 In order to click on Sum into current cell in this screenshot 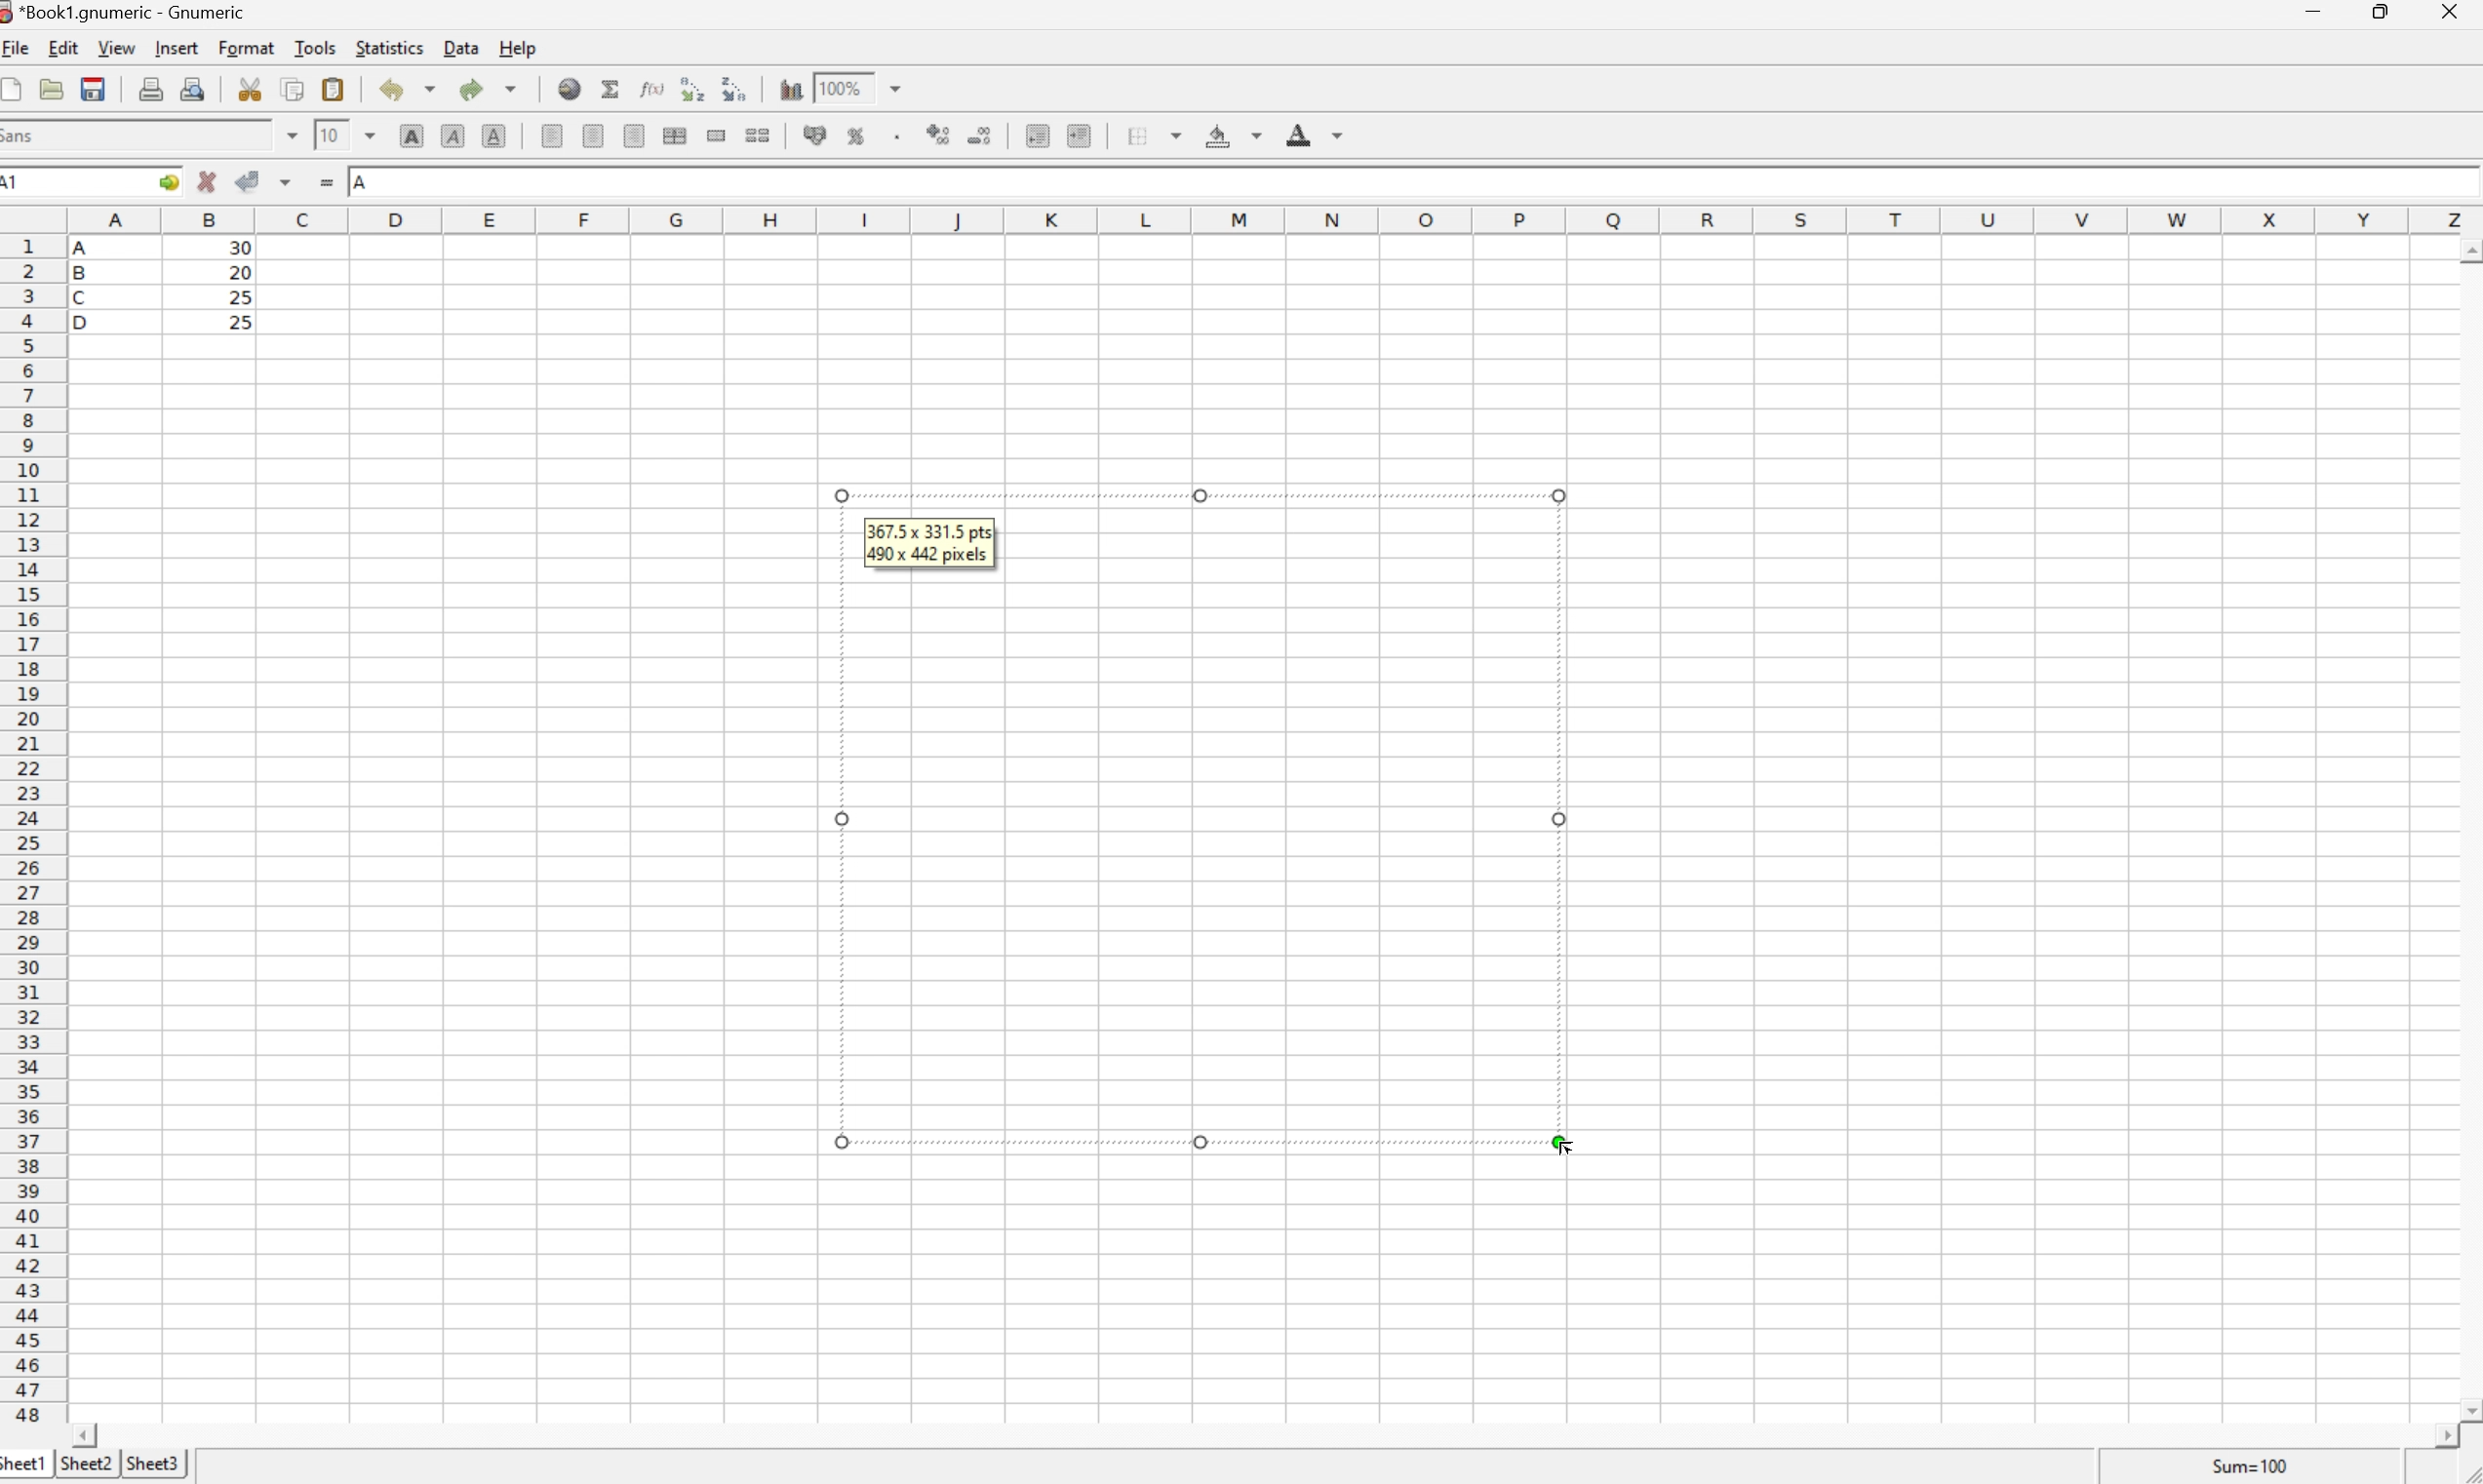, I will do `click(612, 86)`.